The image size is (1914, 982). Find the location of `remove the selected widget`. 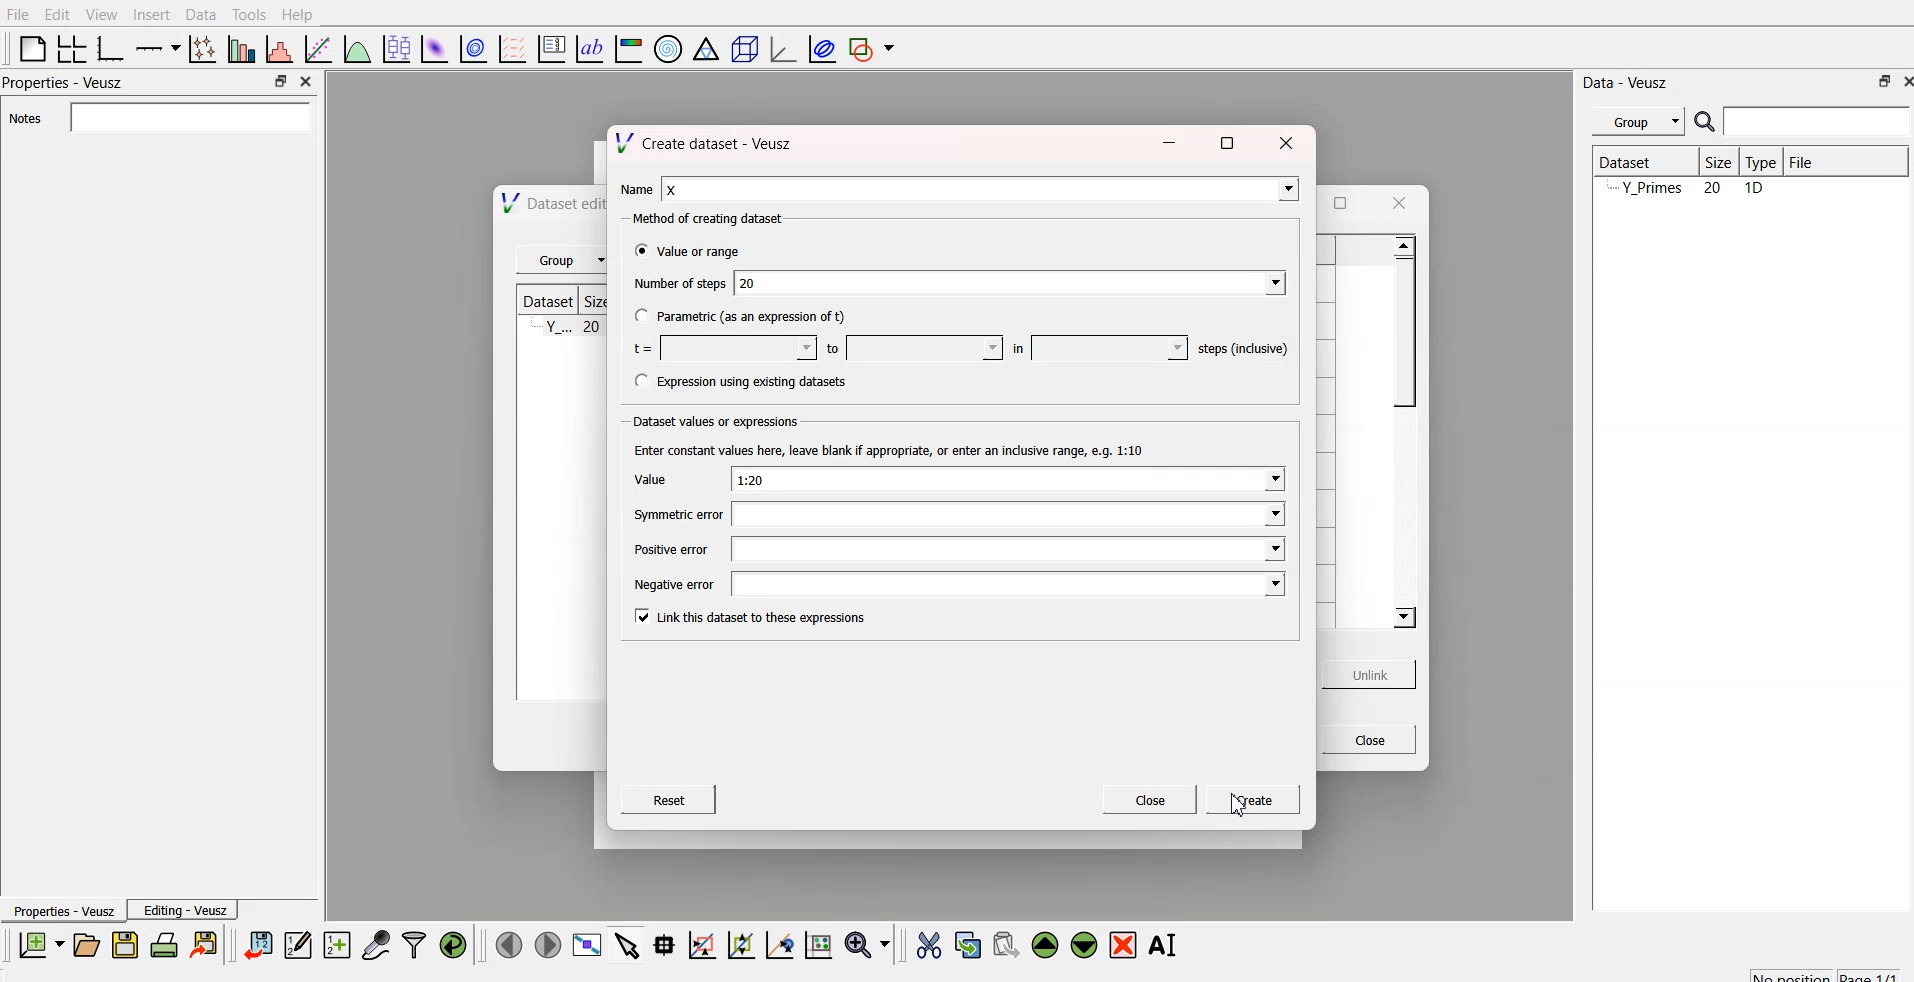

remove the selected widget is located at coordinates (1127, 945).